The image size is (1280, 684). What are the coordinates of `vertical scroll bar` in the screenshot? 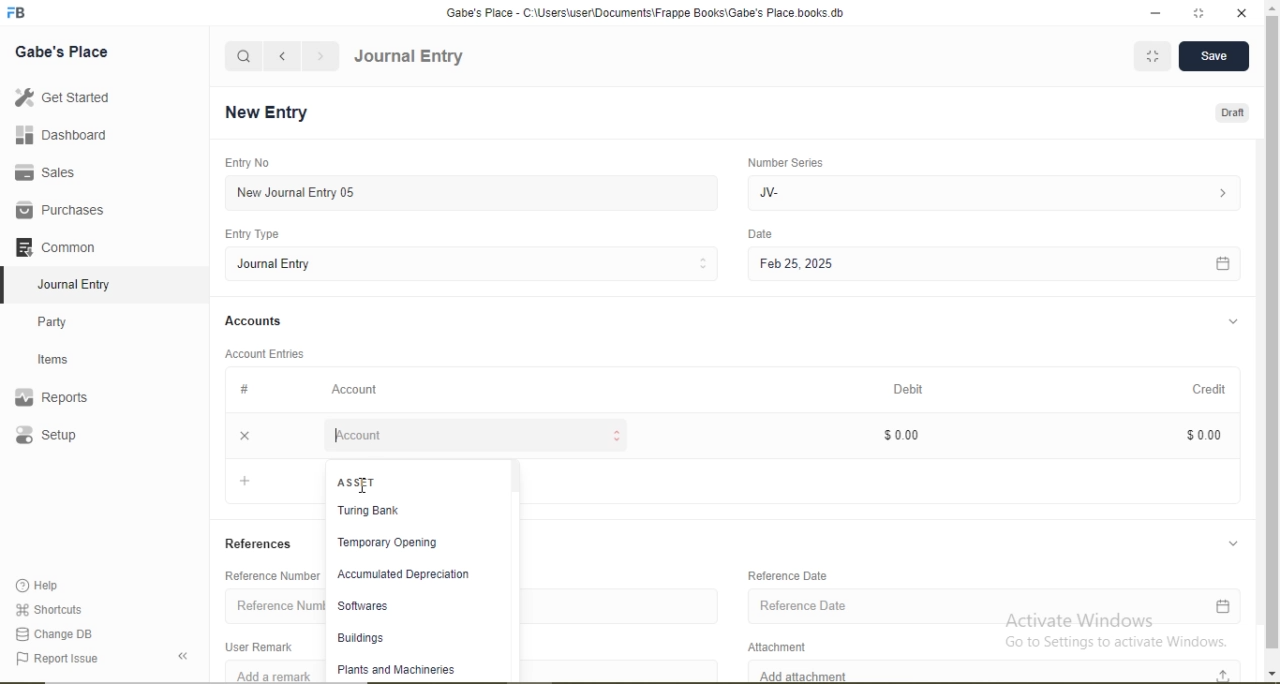 It's located at (519, 569).